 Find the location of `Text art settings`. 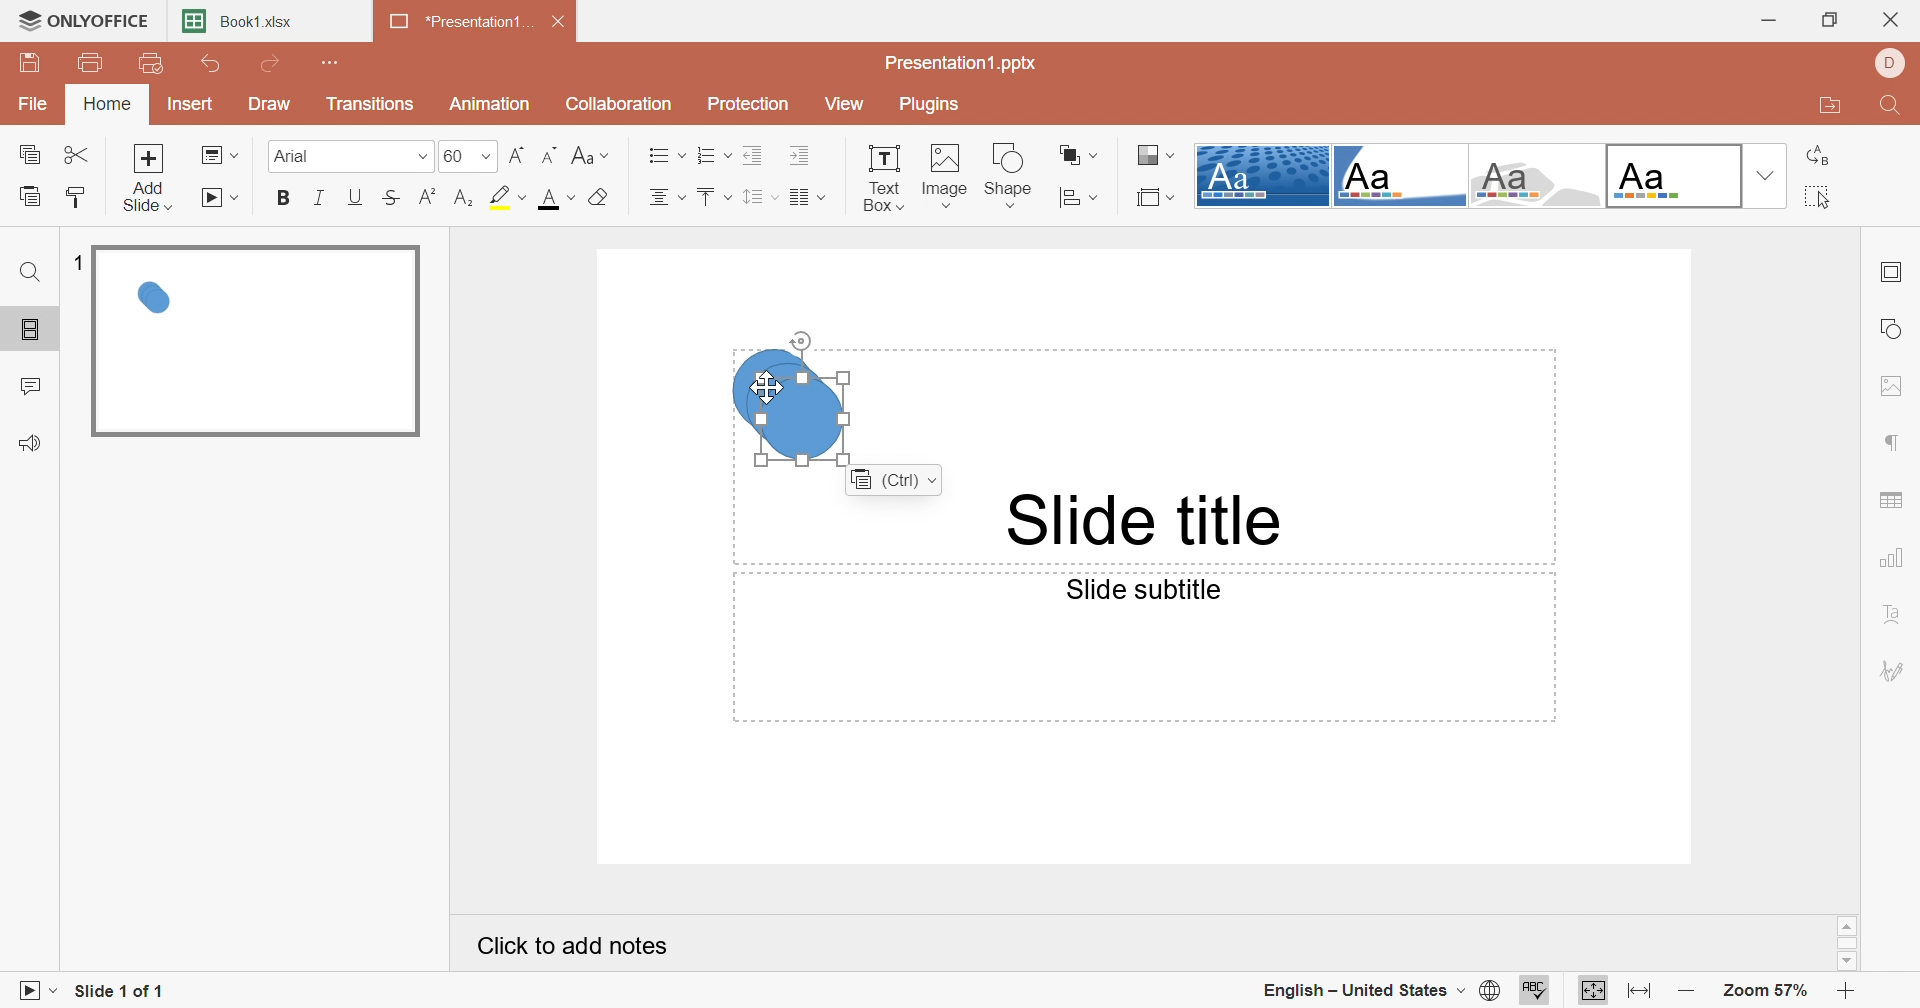

Text art settings is located at coordinates (1901, 618).